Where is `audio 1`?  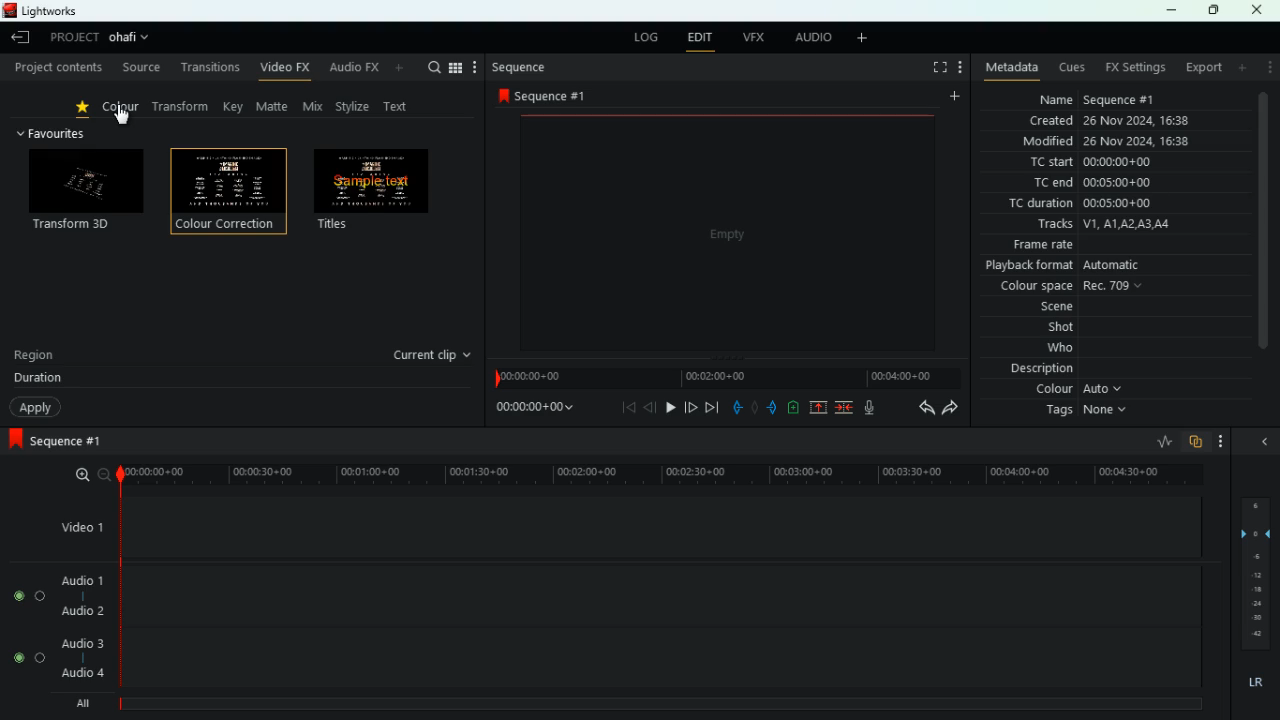 audio 1 is located at coordinates (83, 580).